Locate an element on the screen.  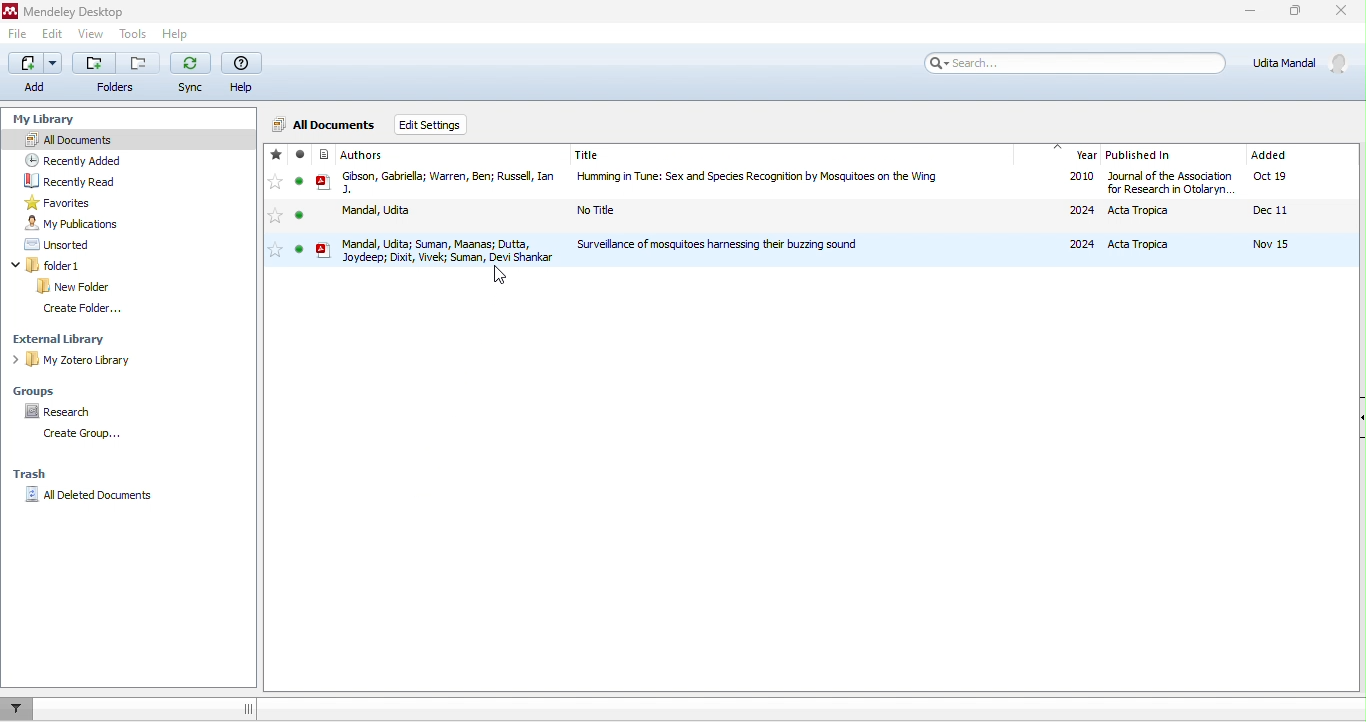
all deleted documents is located at coordinates (90, 494).